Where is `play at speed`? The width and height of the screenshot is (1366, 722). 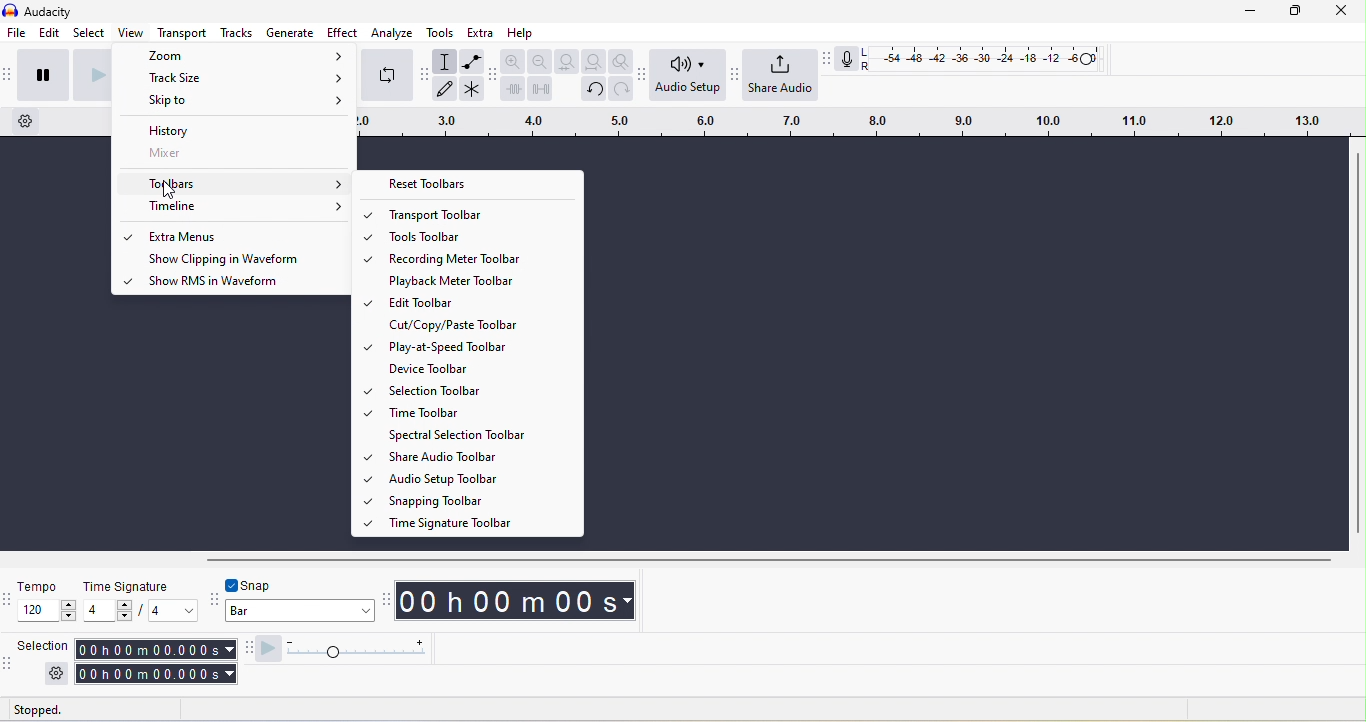
play at speed is located at coordinates (268, 650).